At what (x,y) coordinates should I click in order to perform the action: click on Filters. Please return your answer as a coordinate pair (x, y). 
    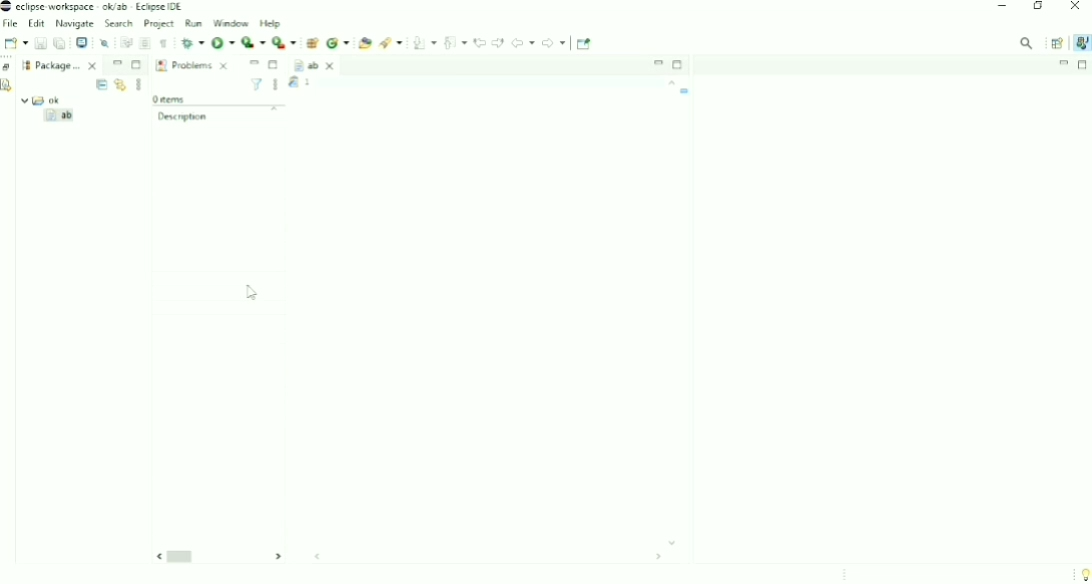
    Looking at the image, I should click on (257, 85).